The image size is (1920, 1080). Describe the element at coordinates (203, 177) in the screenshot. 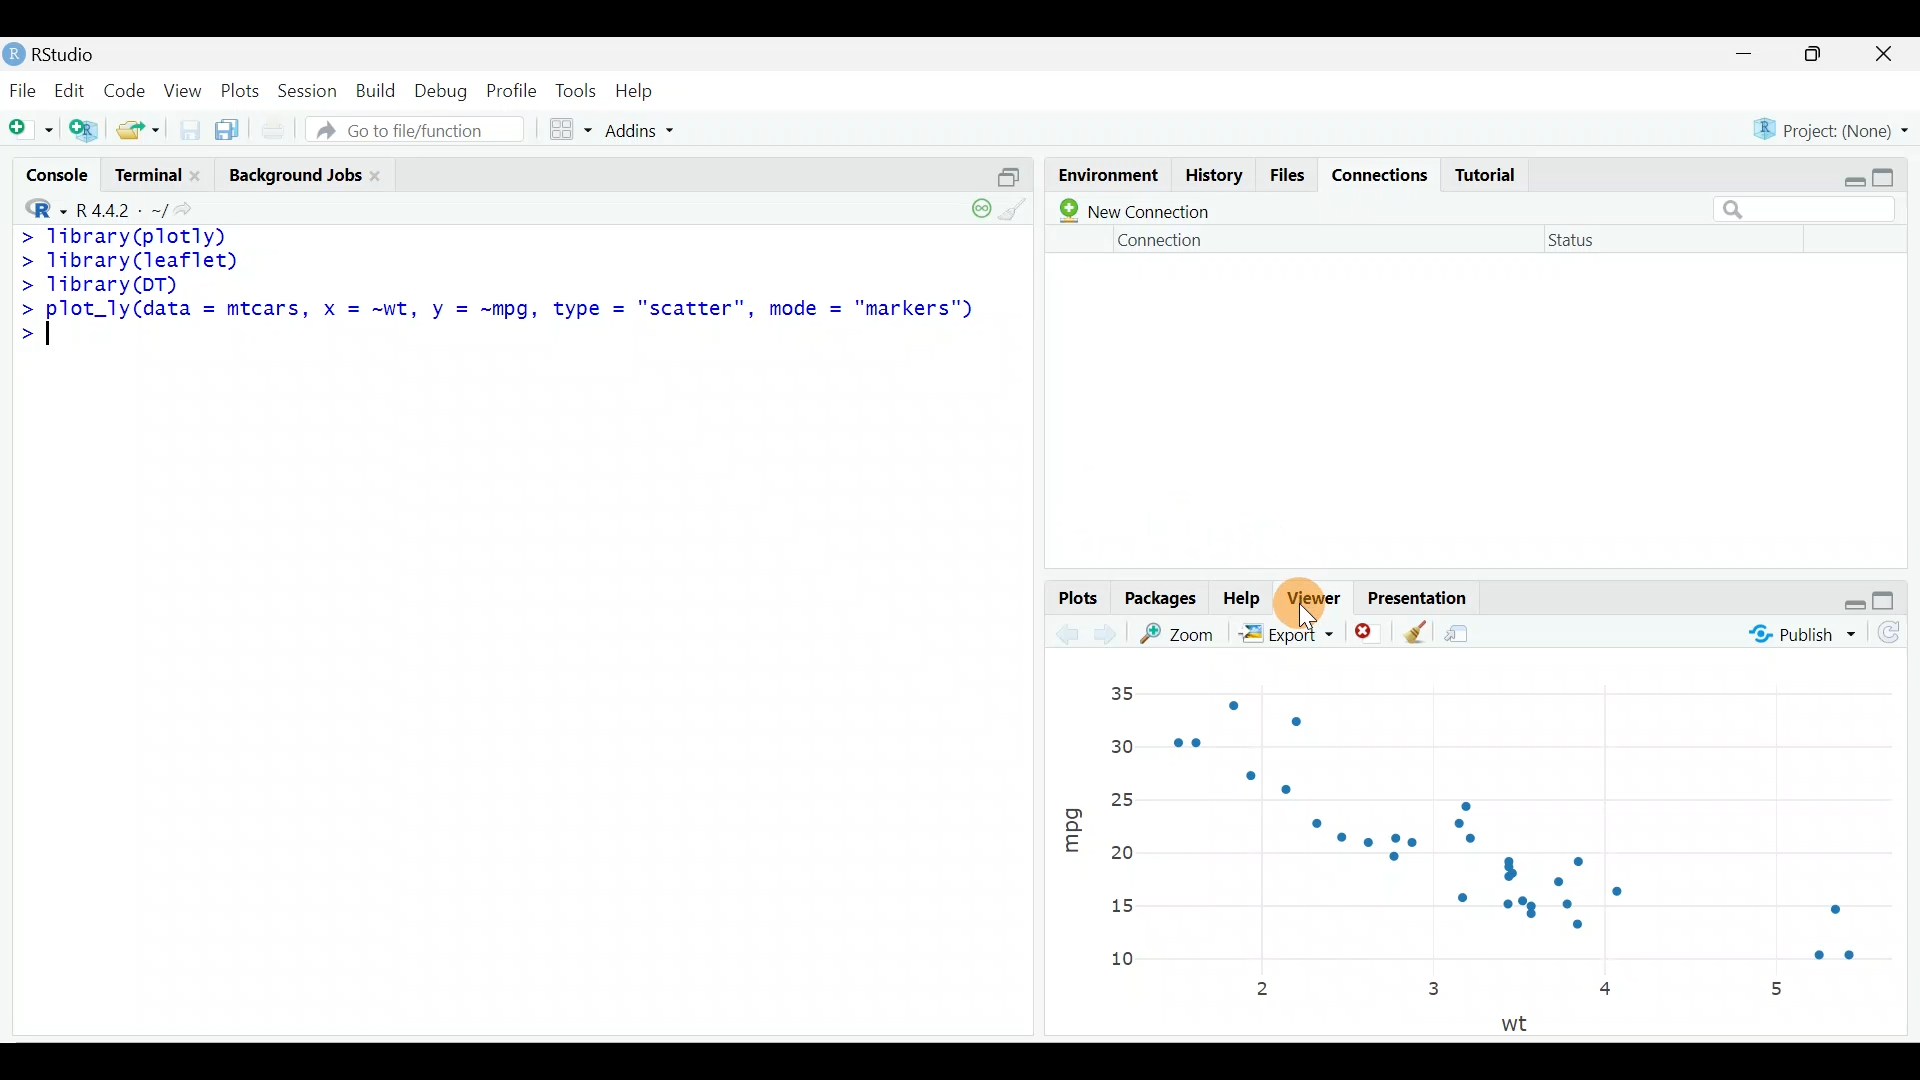

I see `Close terminal` at that location.